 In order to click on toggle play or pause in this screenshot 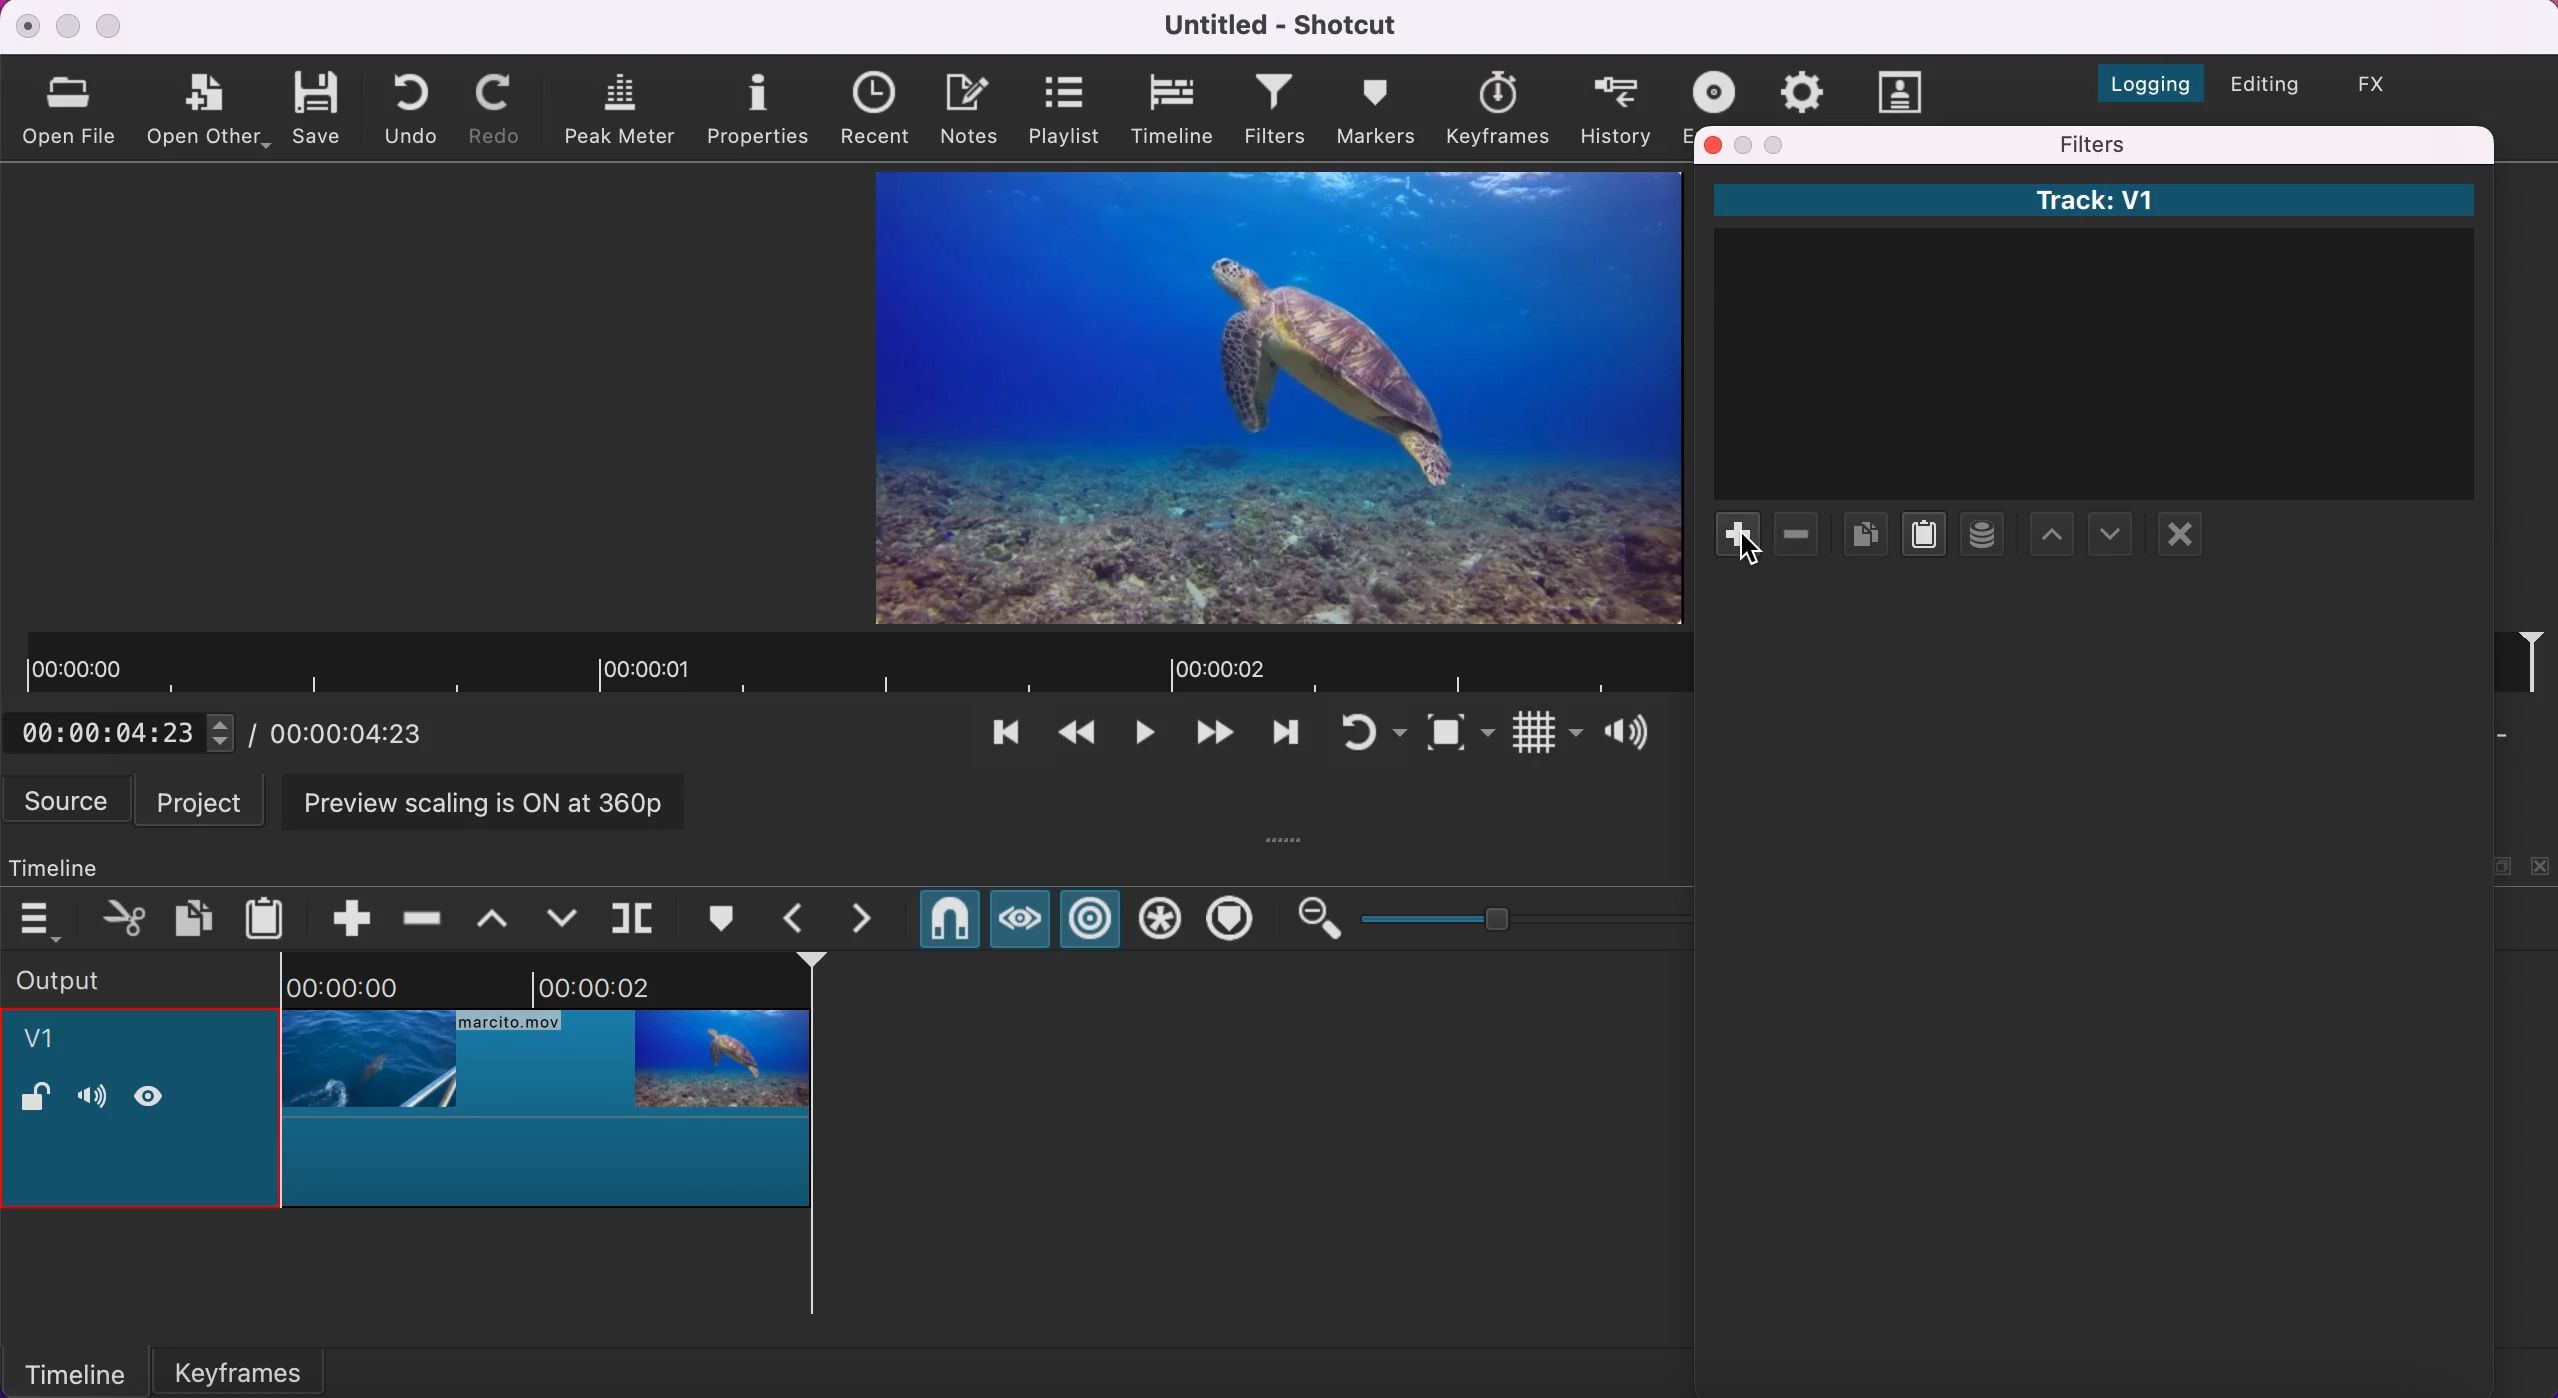, I will do `click(1145, 739)`.